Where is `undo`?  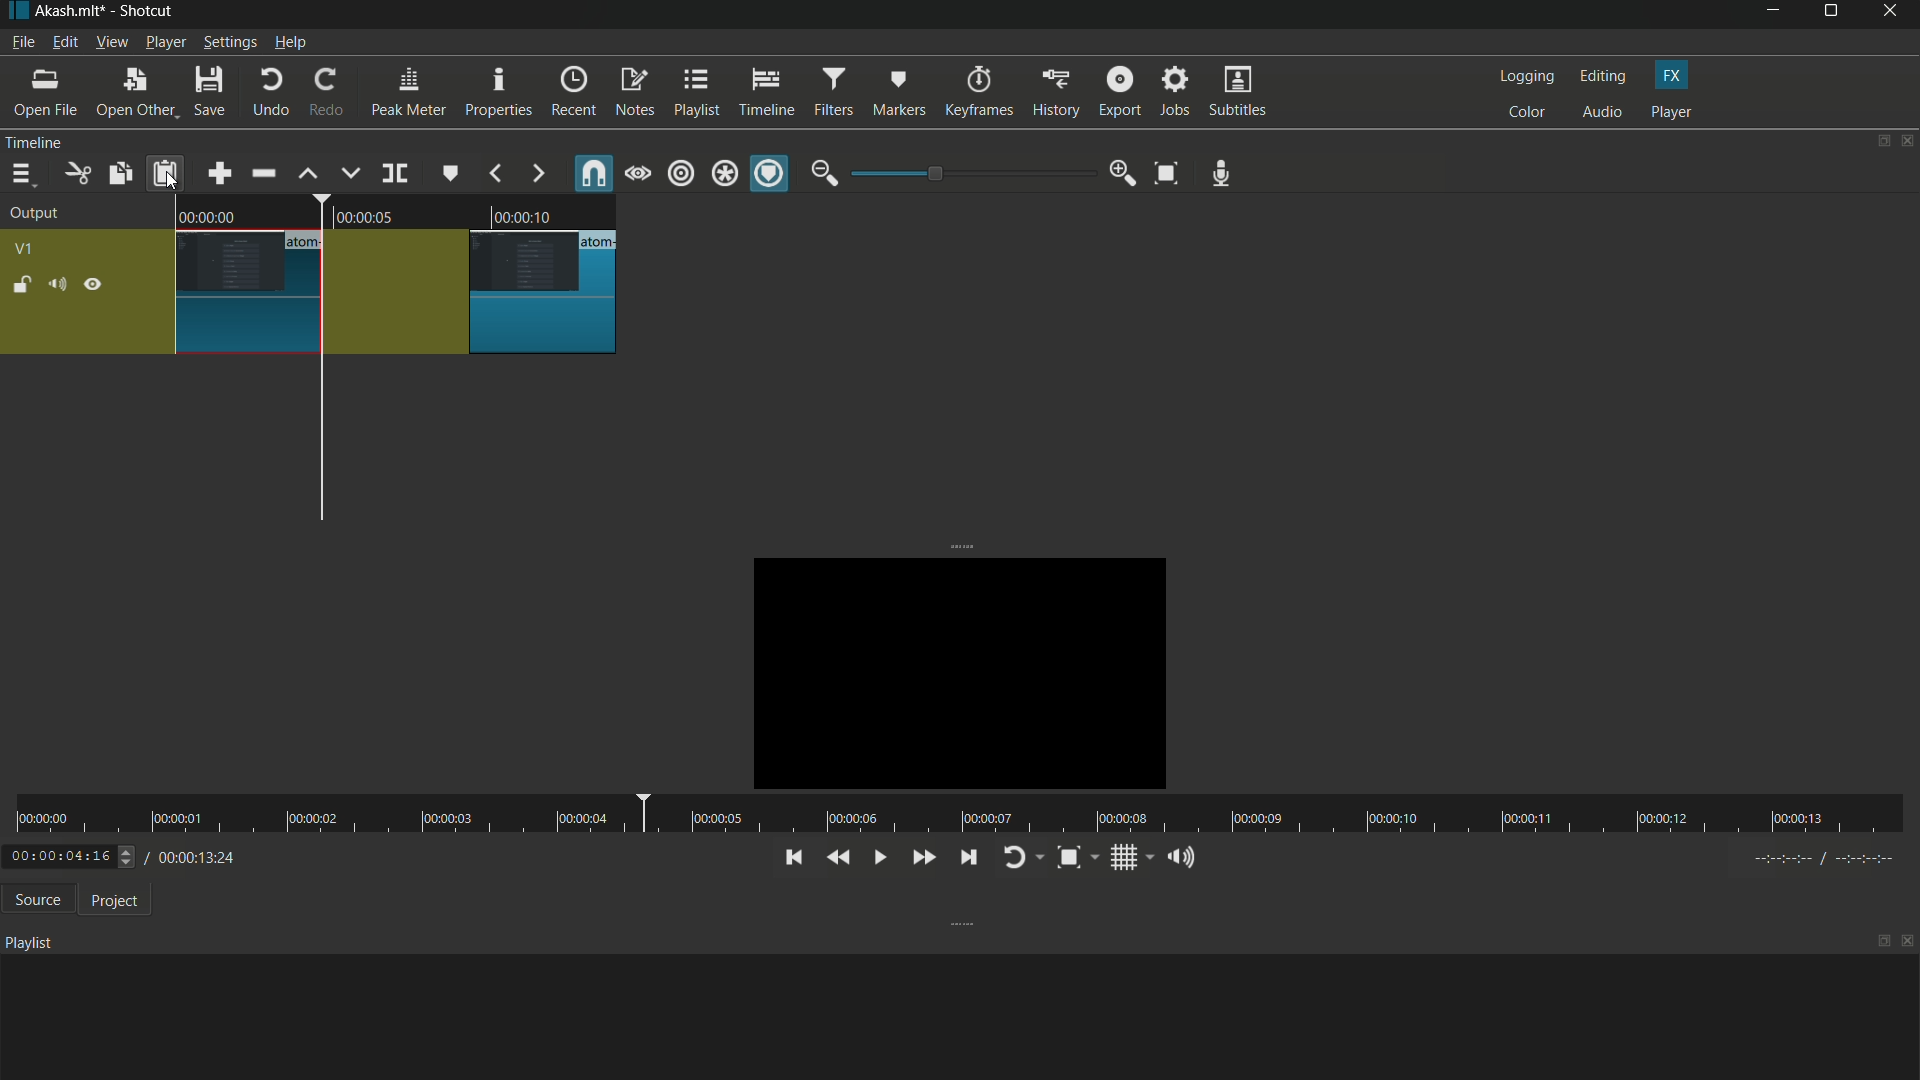 undo is located at coordinates (266, 93).